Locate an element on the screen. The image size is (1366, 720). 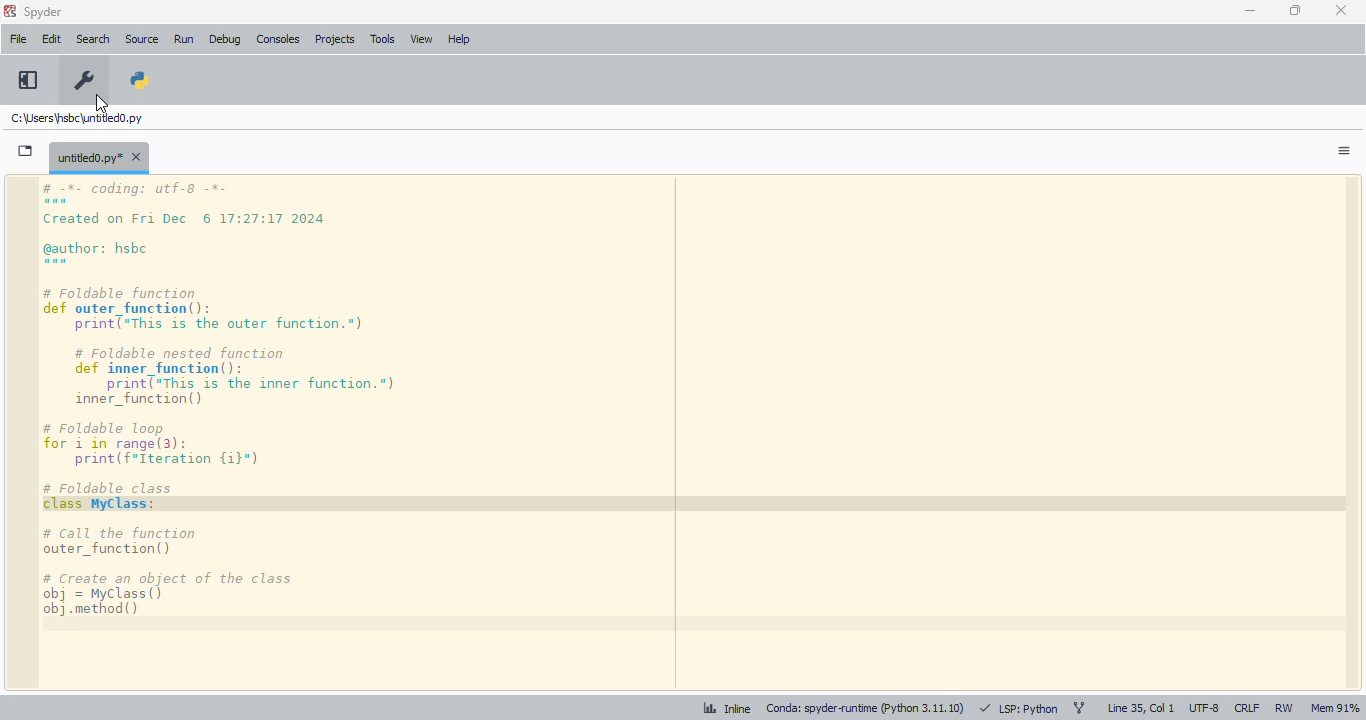
code executing iteration till 3  is located at coordinates (698, 433).